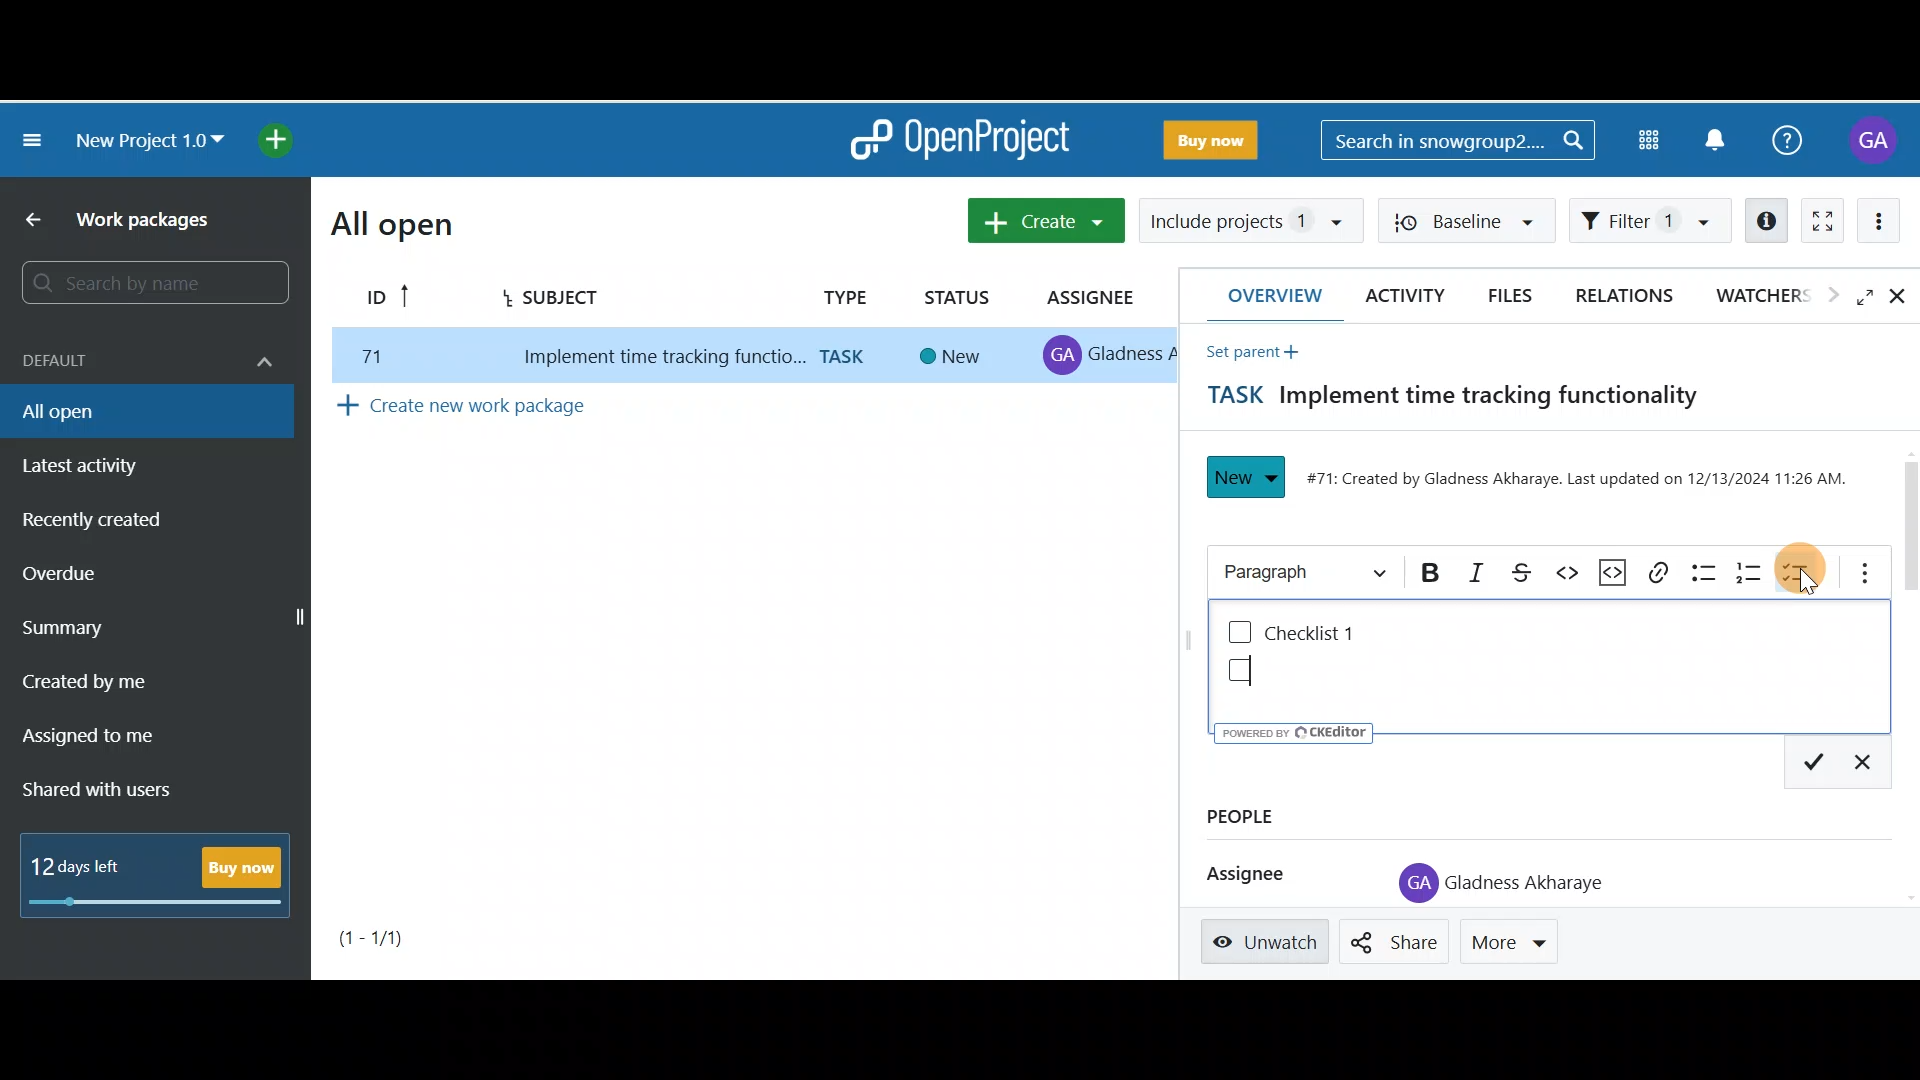 This screenshot has height=1080, width=1920. Describe the element at coordinates (34, 145) in the screenshot. I see `Collapse project menu` at that location.